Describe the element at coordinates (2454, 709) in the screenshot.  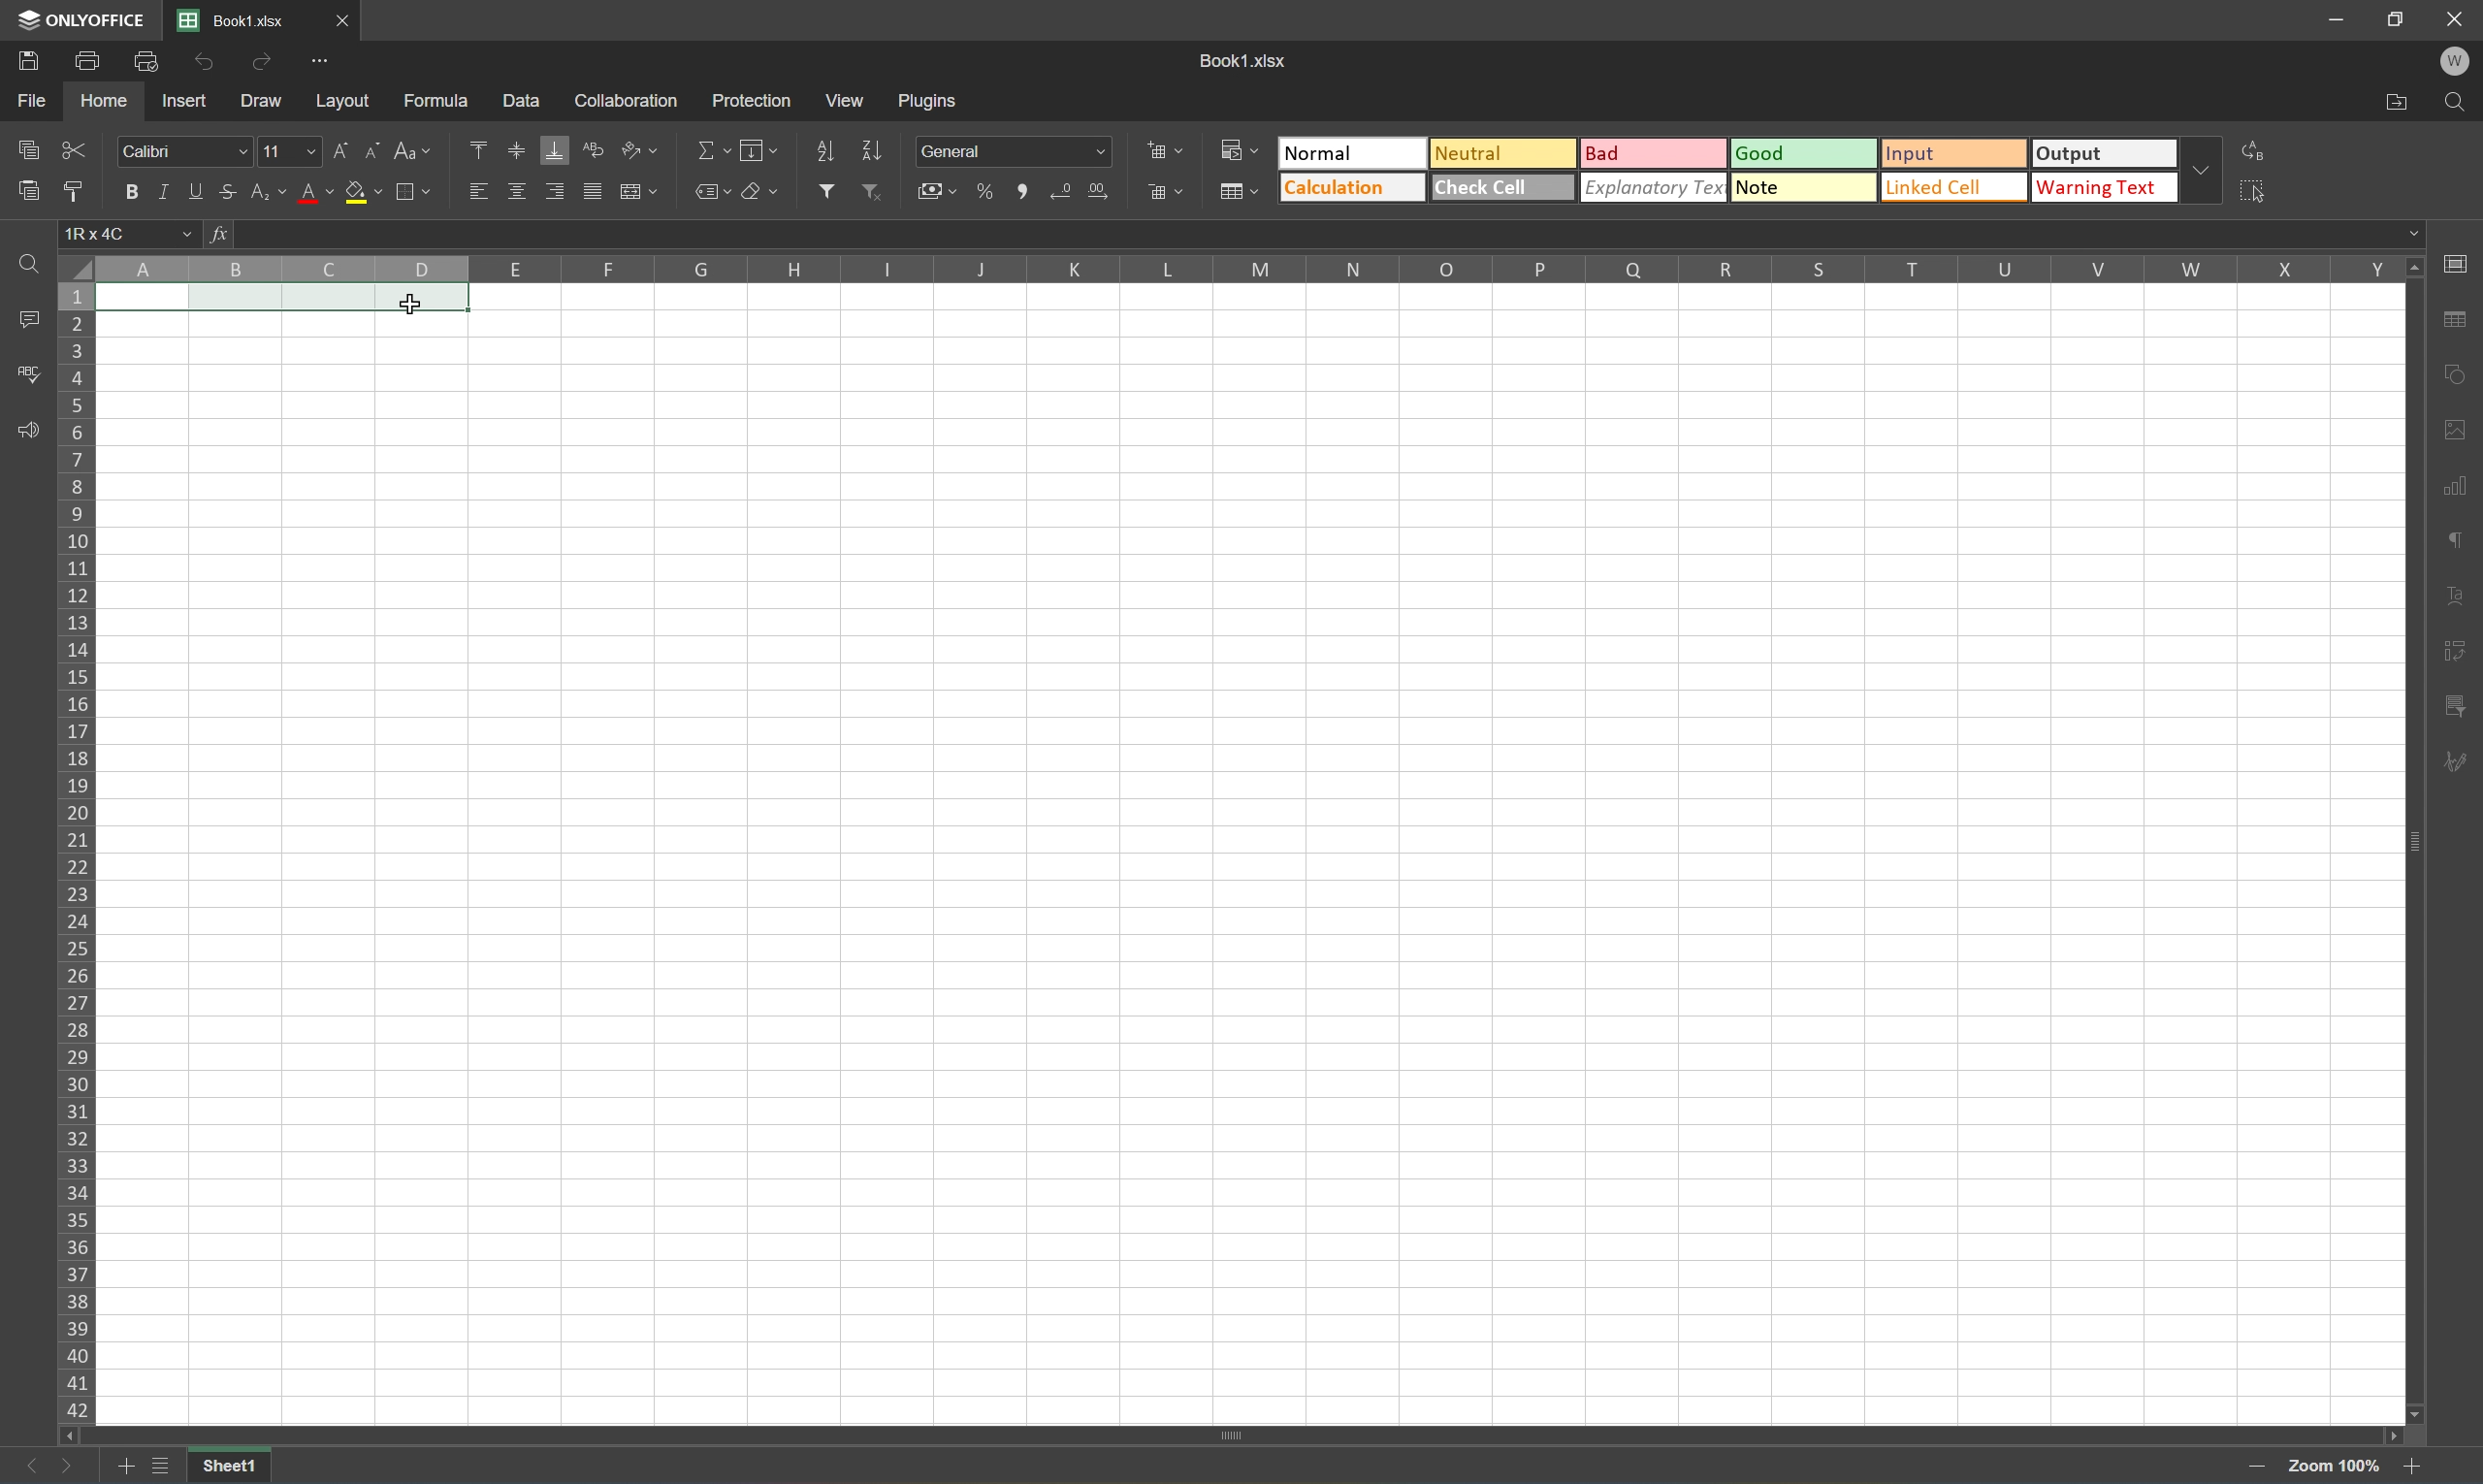
I see `Pivot table settings` at that location.